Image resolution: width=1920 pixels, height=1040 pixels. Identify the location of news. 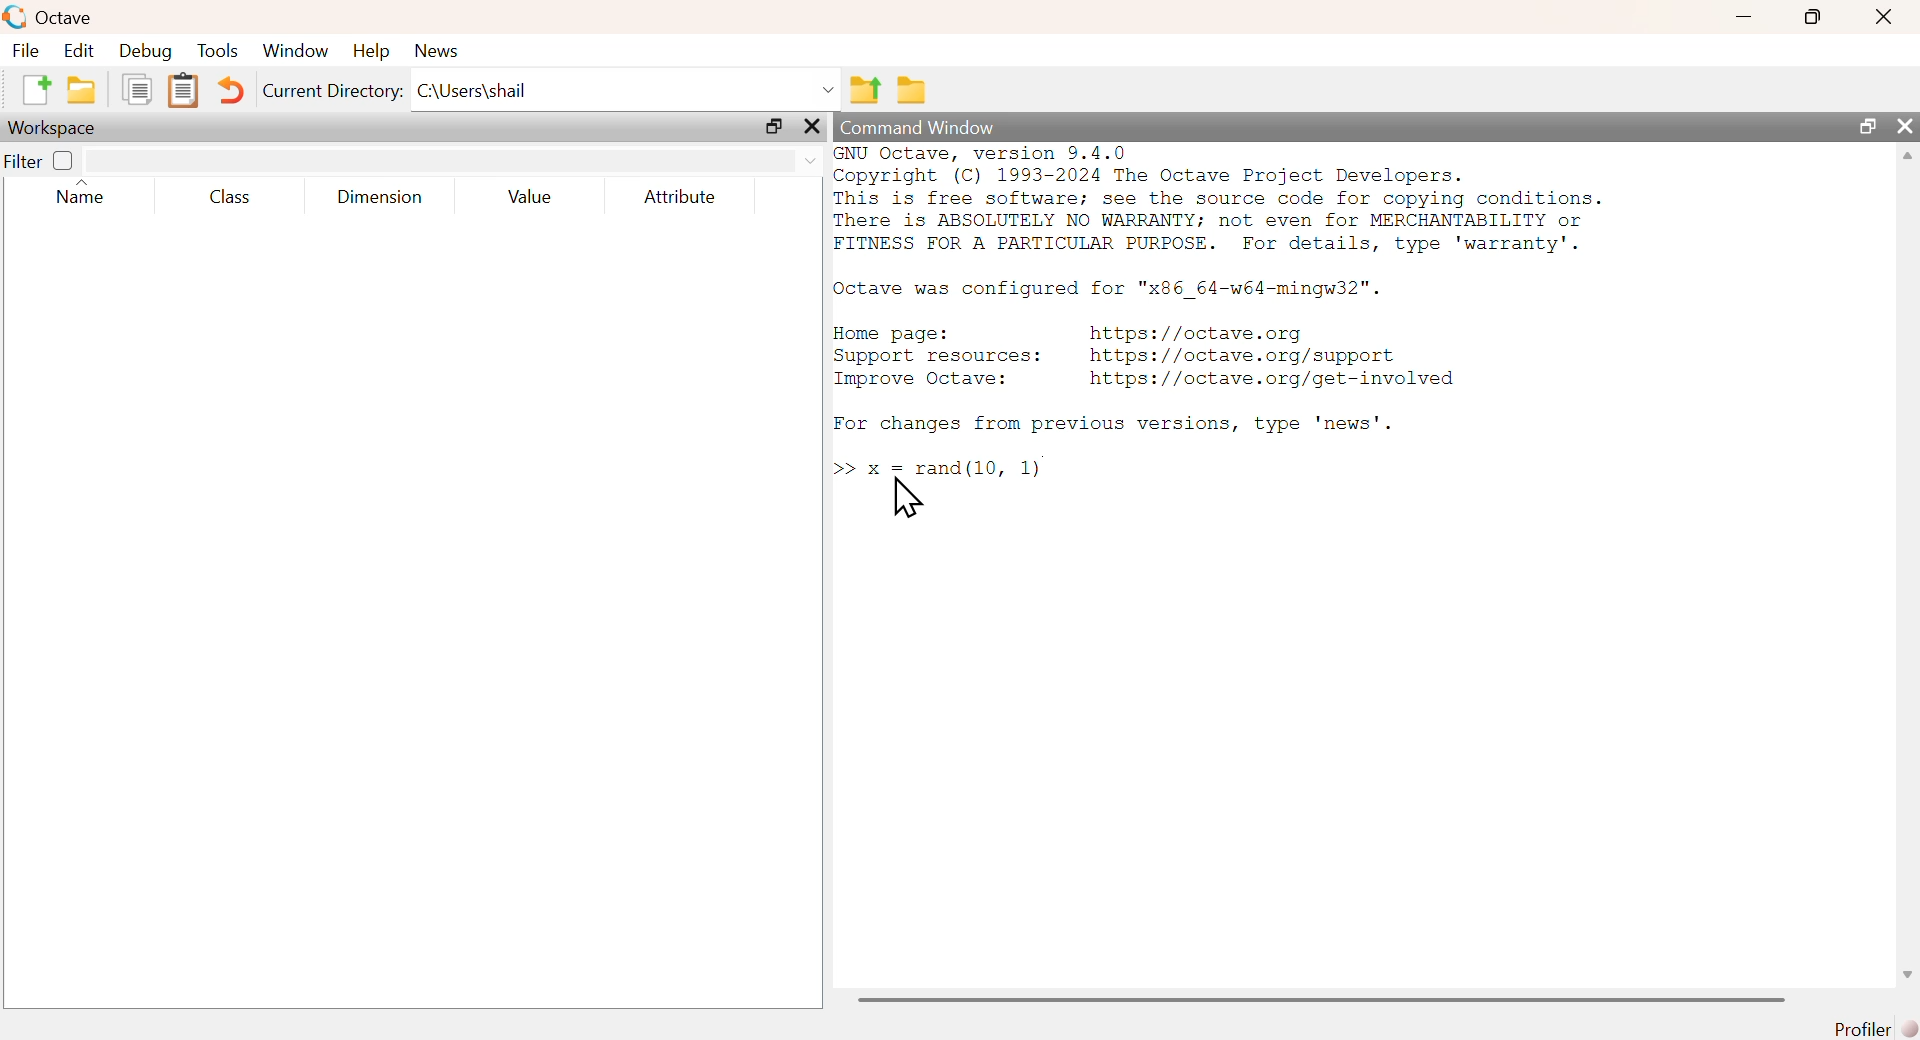
(437, 51).